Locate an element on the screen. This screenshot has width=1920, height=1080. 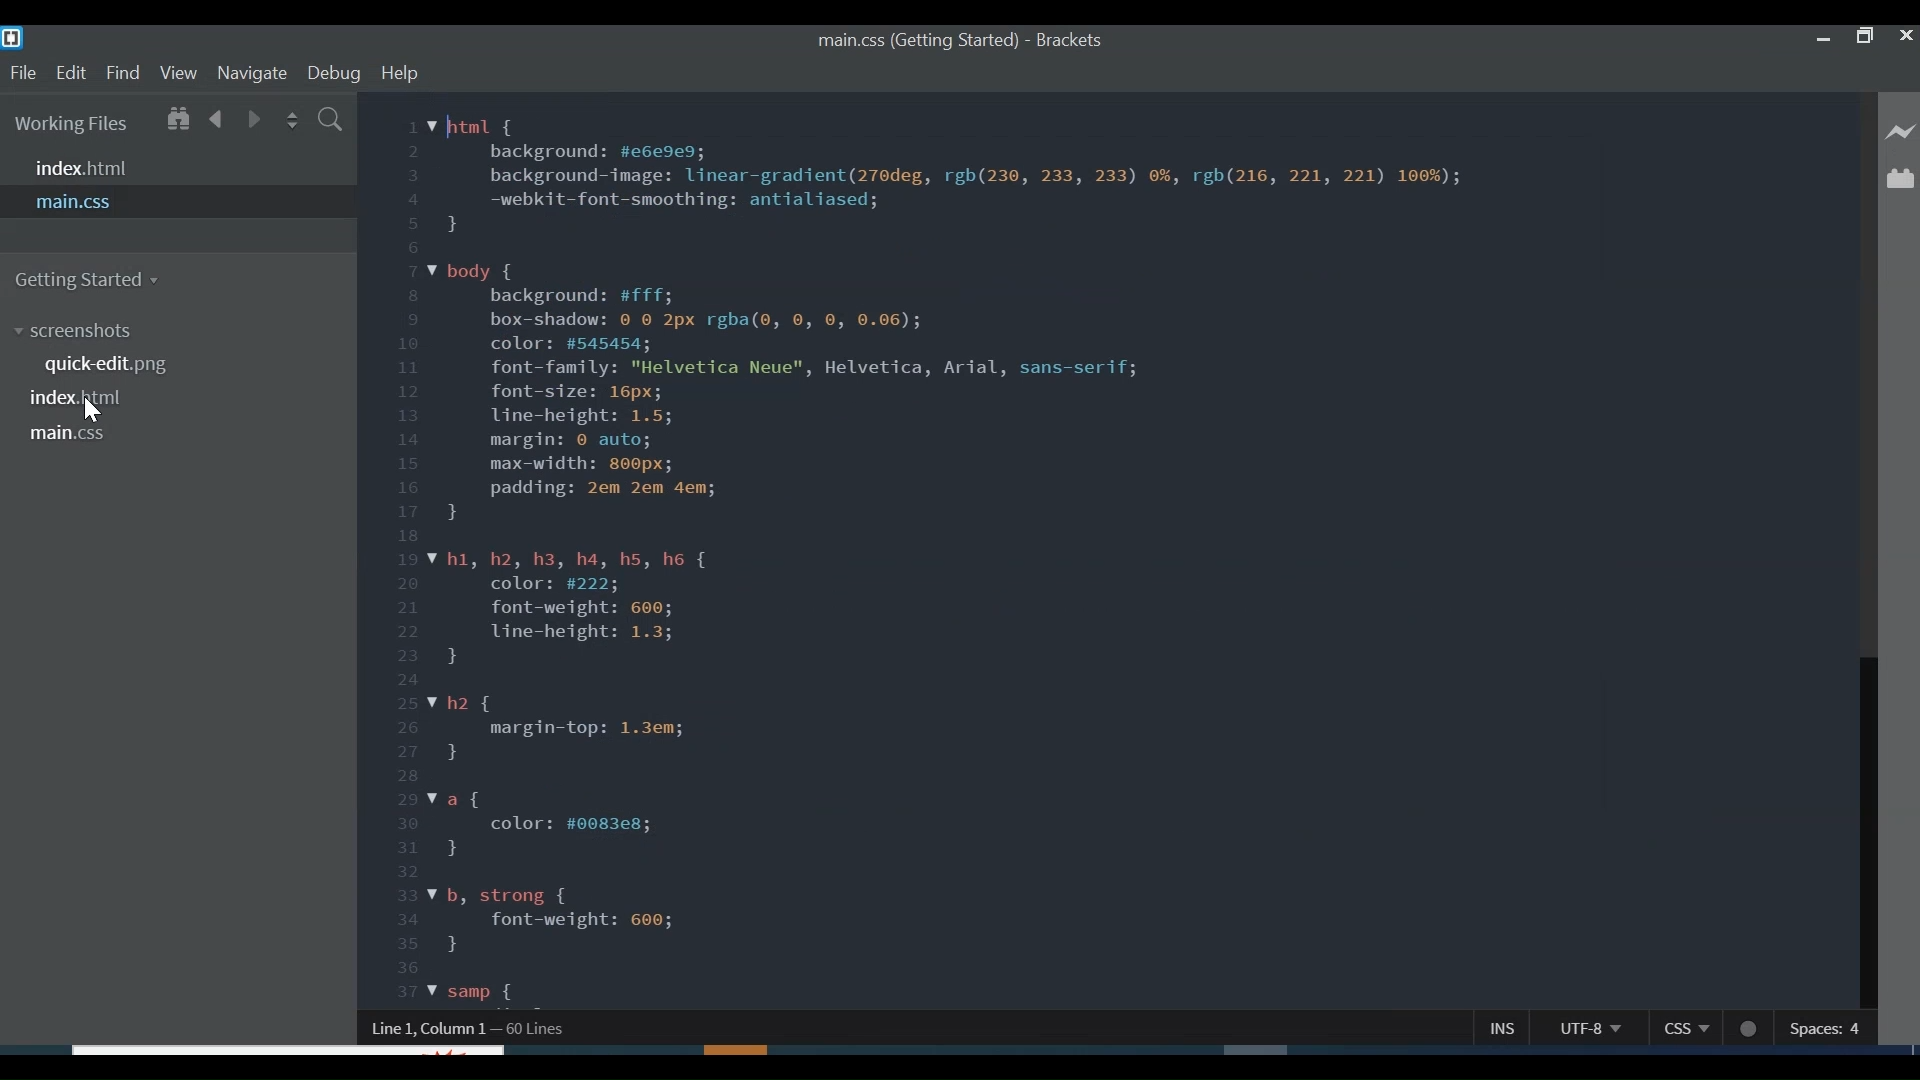
Navigate is located at coordinates (250, 75).